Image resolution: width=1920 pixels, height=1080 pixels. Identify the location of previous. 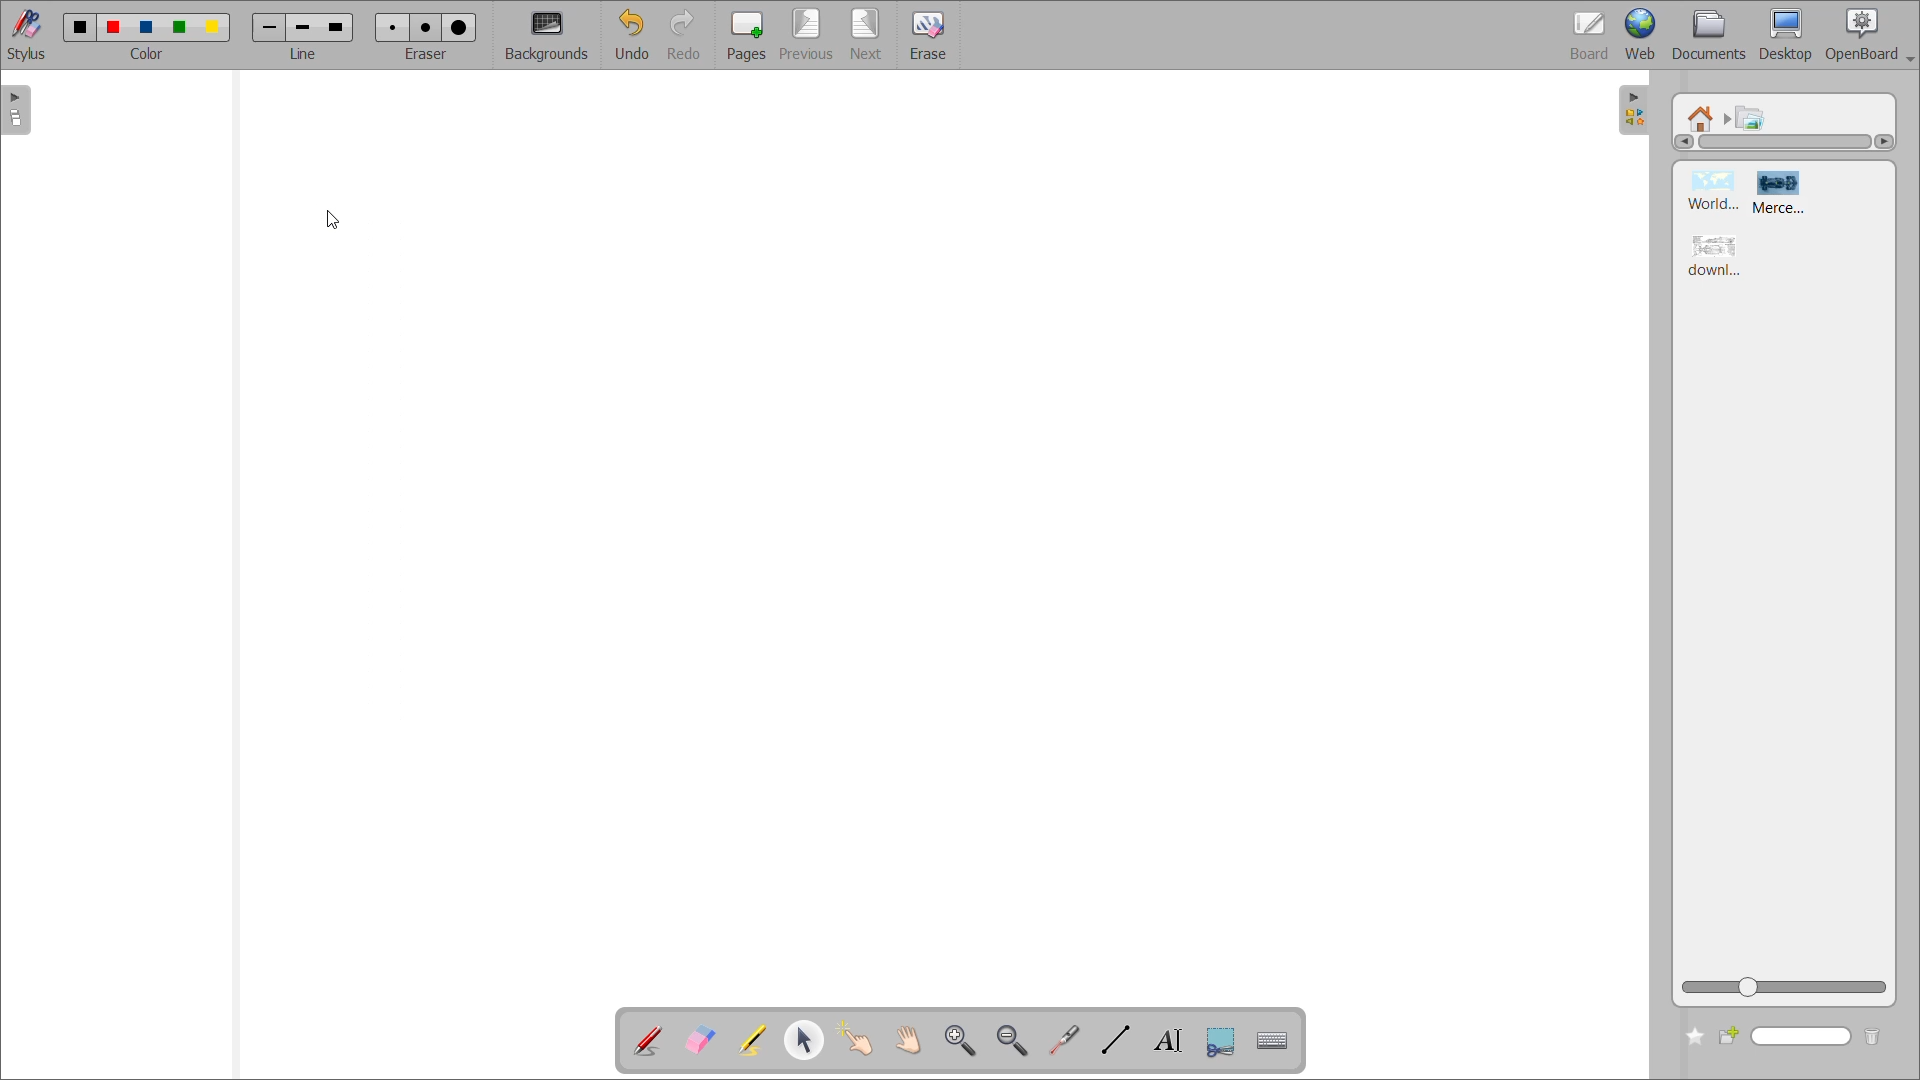
(808, 35).